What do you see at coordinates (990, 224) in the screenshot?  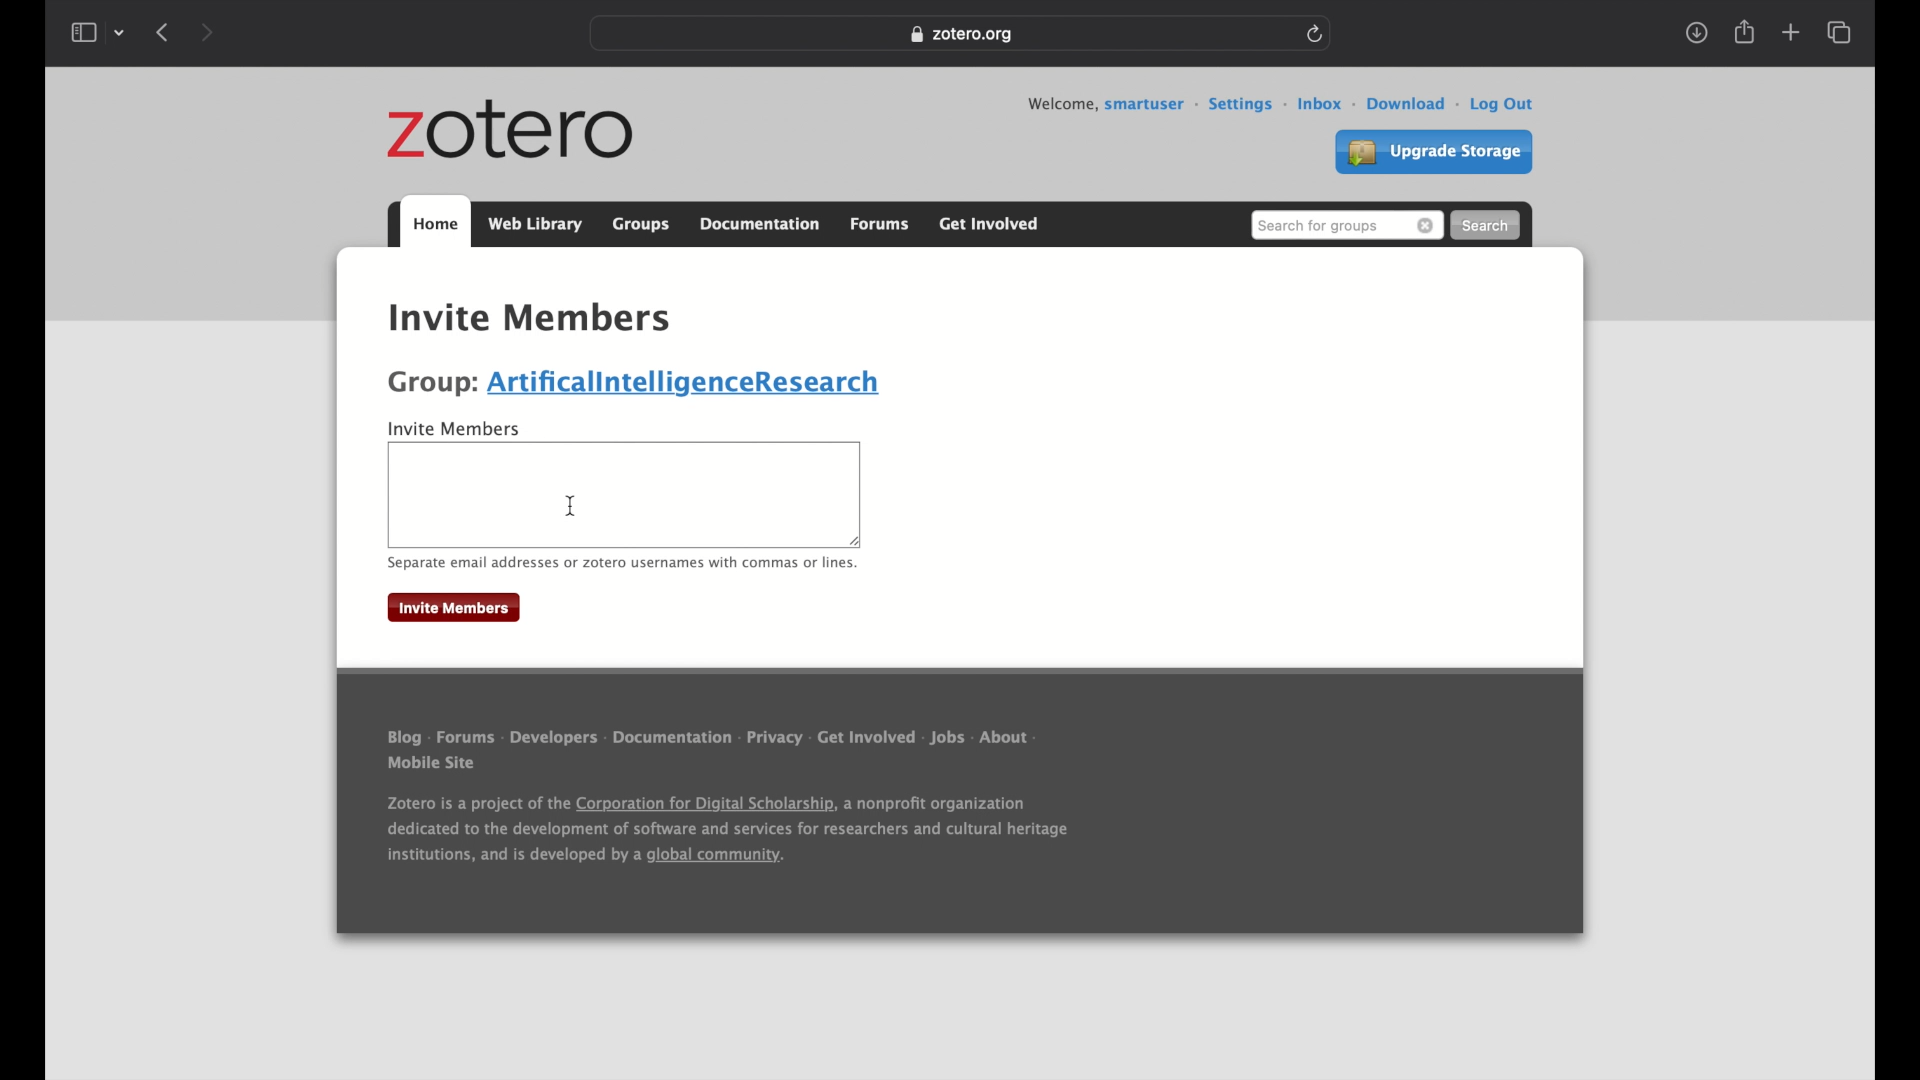 I see `get involved` at bounding box center [990, 224].